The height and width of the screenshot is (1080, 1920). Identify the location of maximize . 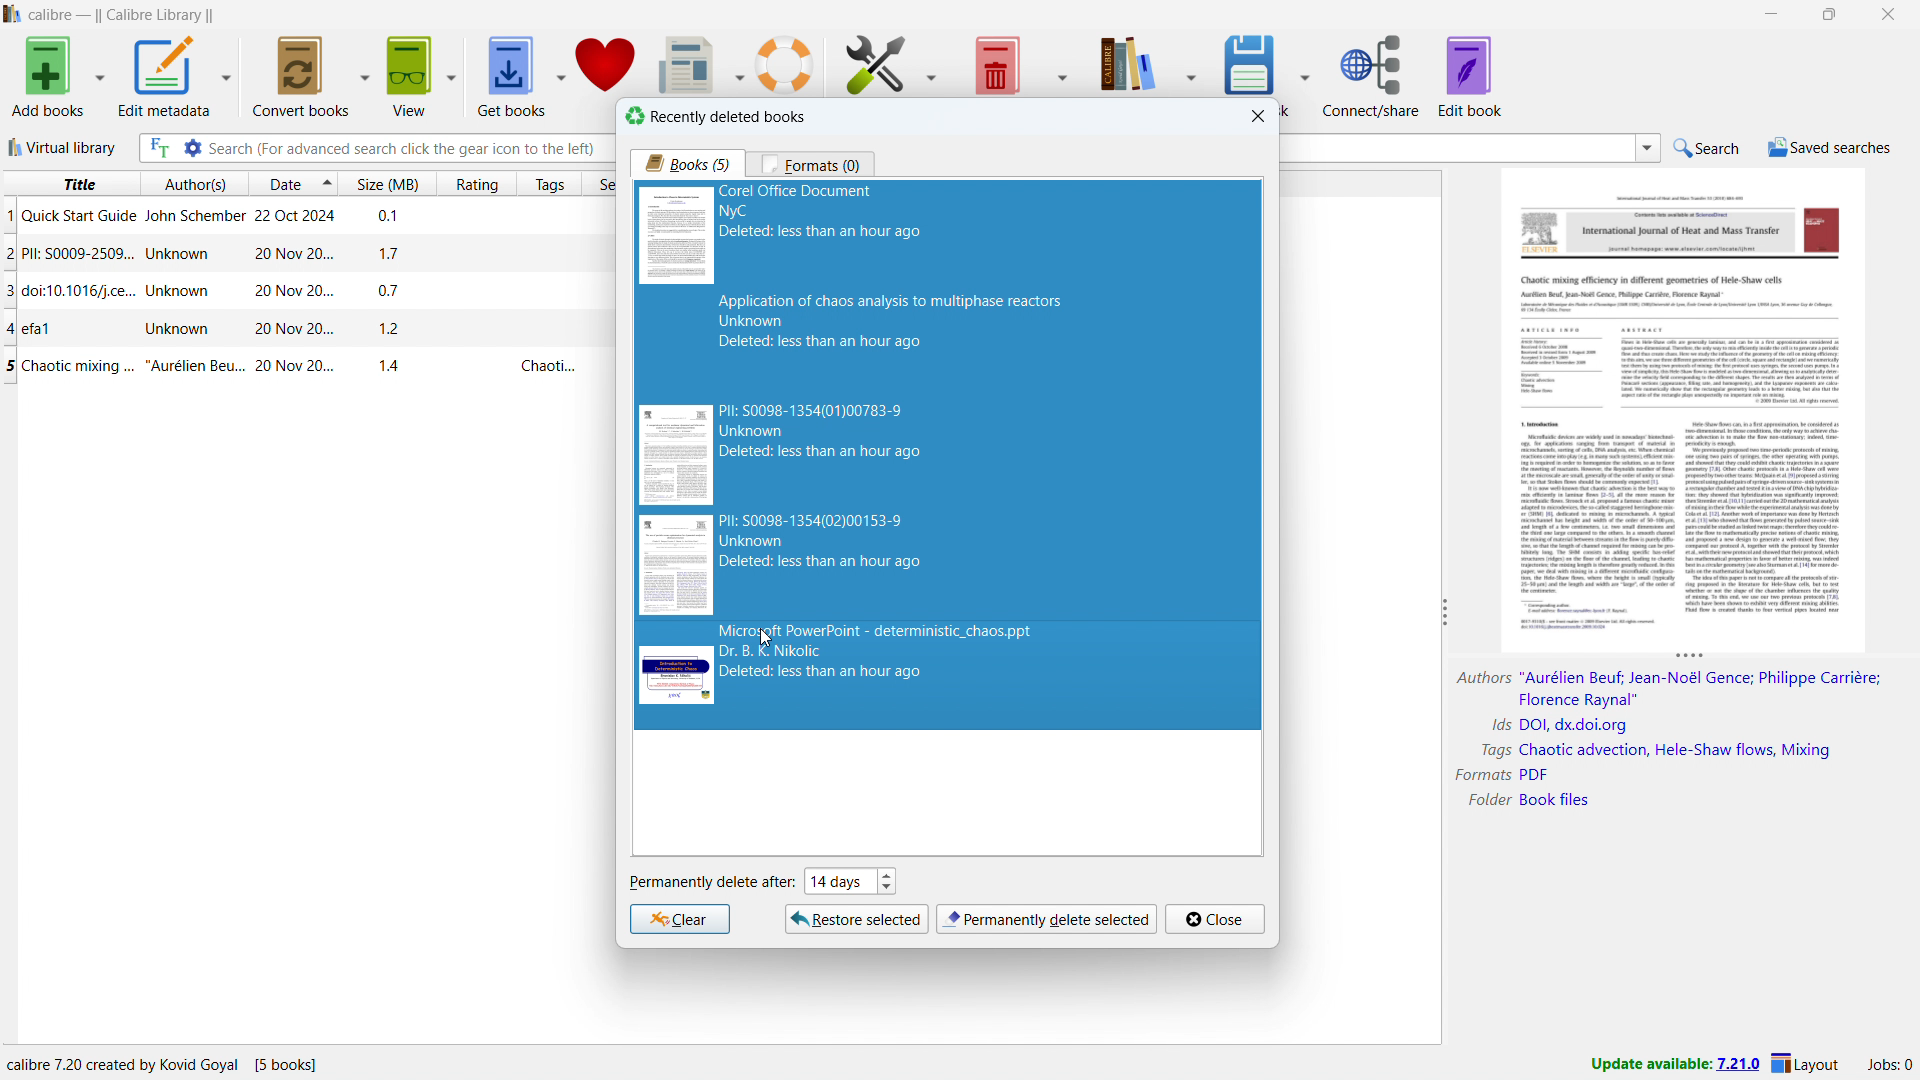
(1829, 14).